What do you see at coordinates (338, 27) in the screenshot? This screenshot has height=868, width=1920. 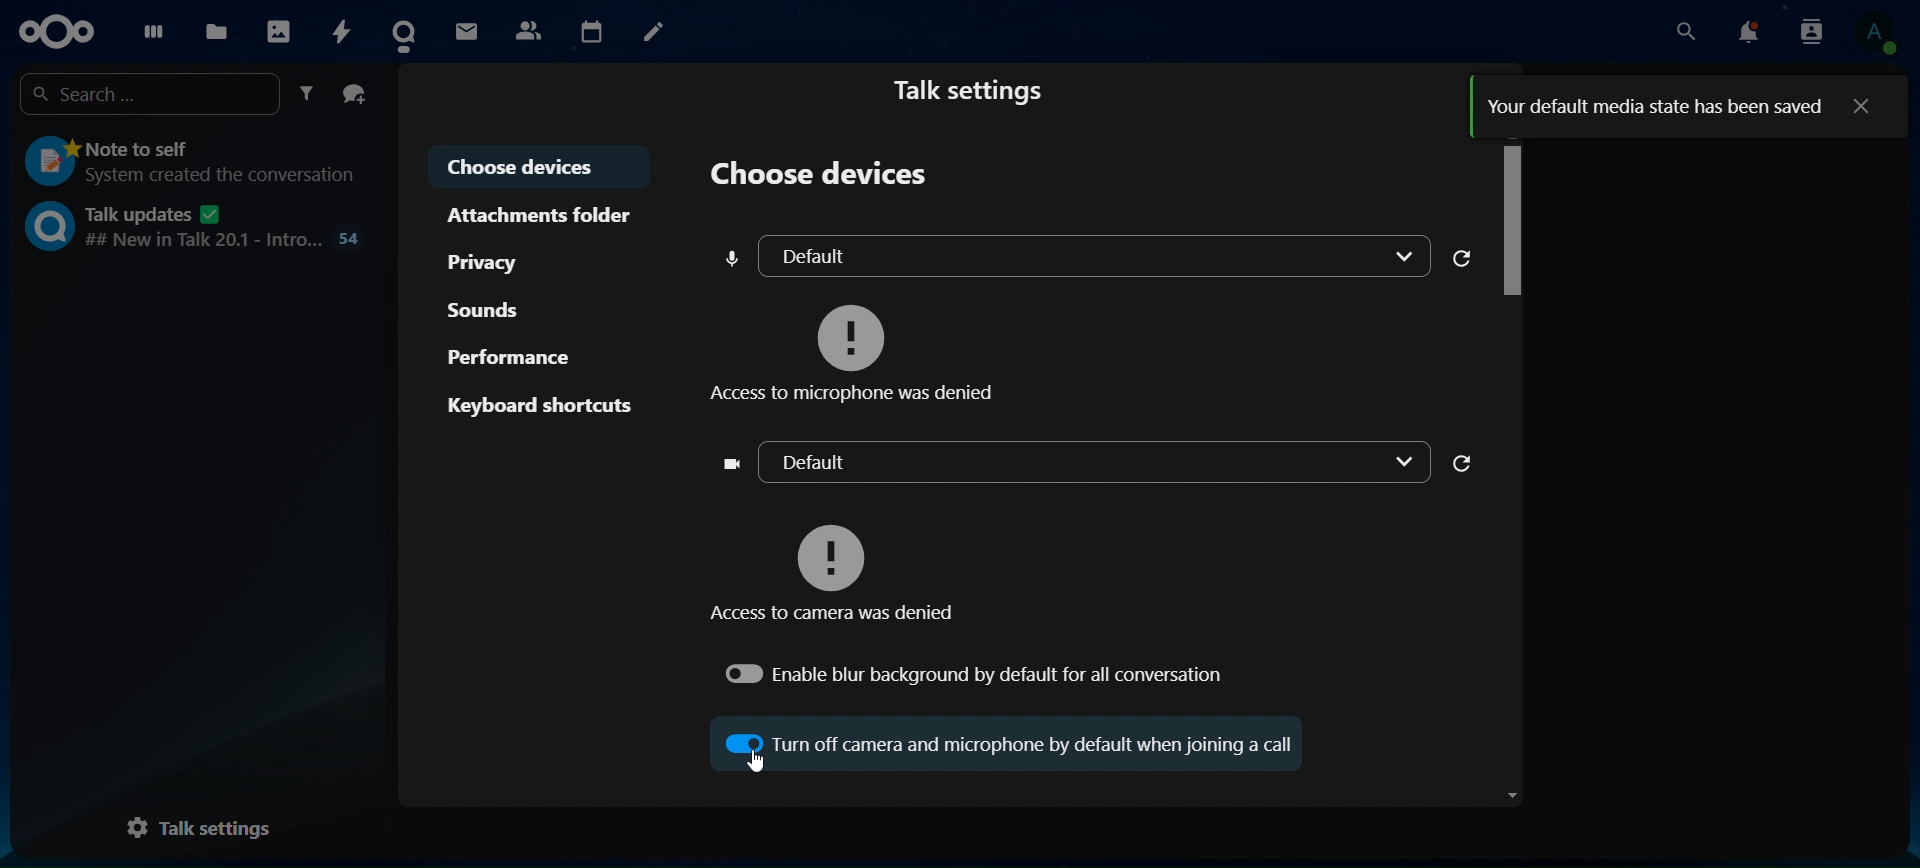 I see `activity` at bounding box center [338, 27].